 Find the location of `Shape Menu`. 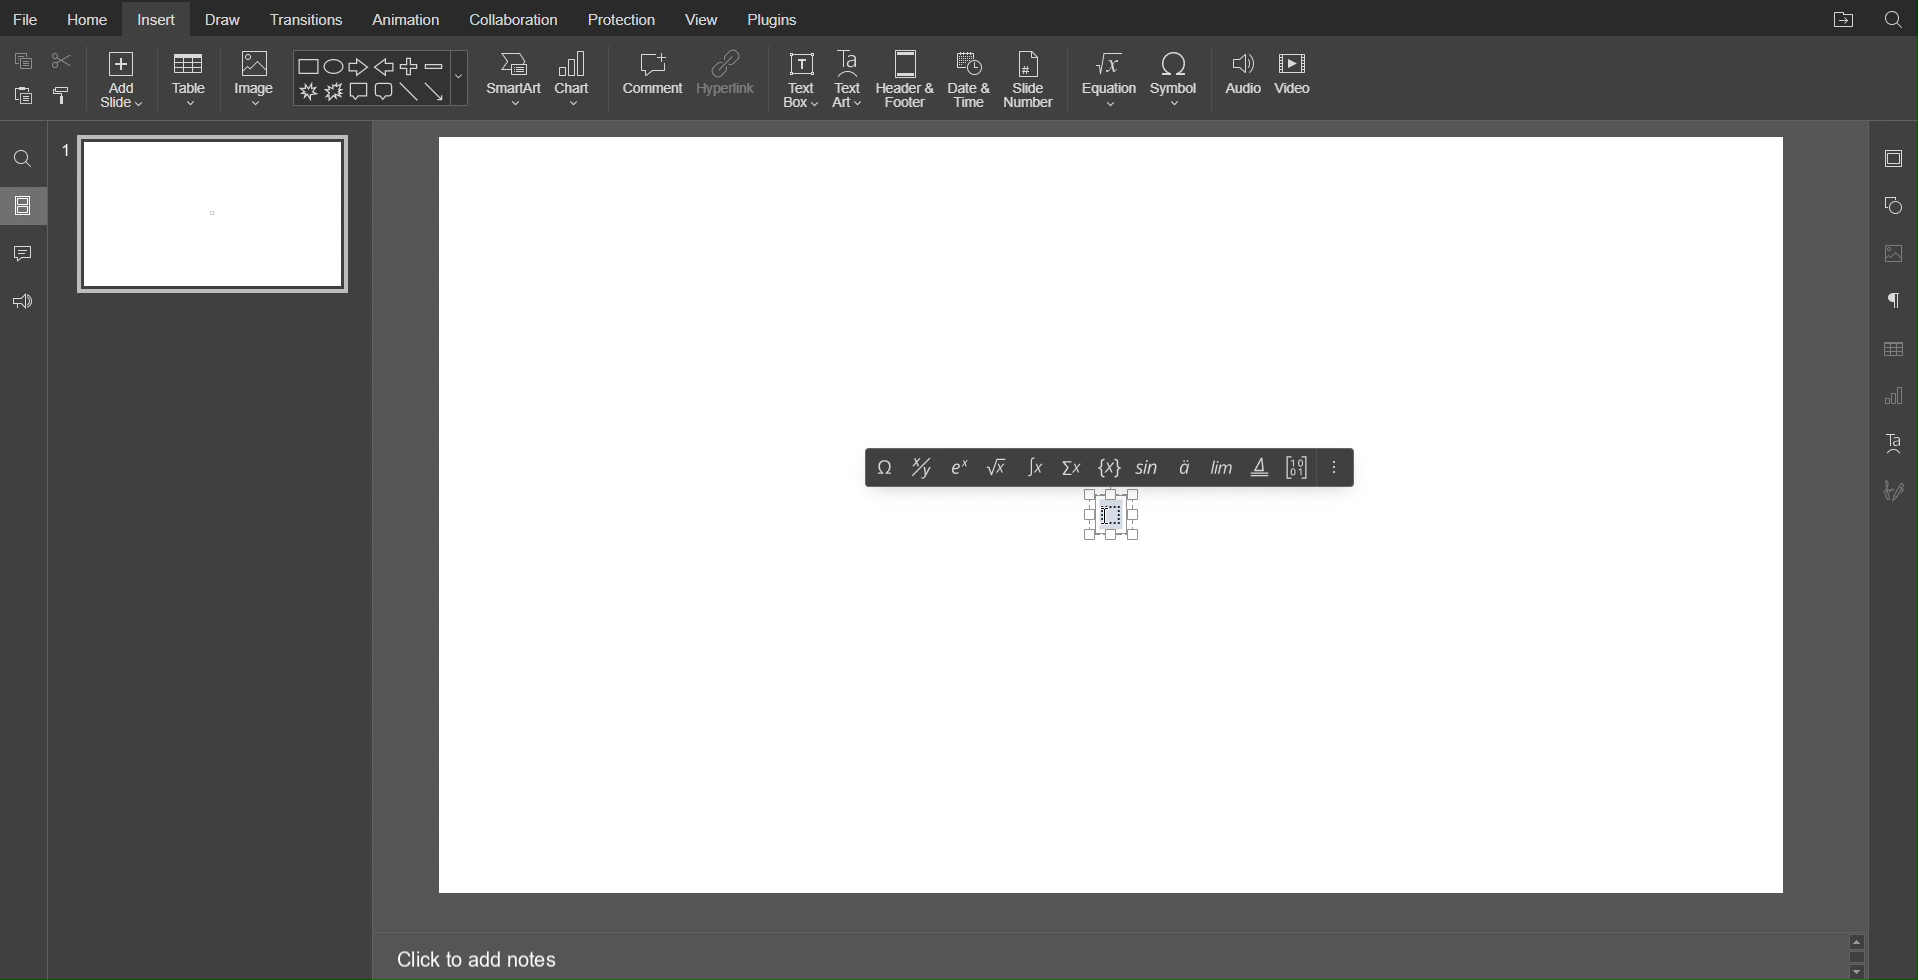

Shape Menu is located at coordinates (379, 78).